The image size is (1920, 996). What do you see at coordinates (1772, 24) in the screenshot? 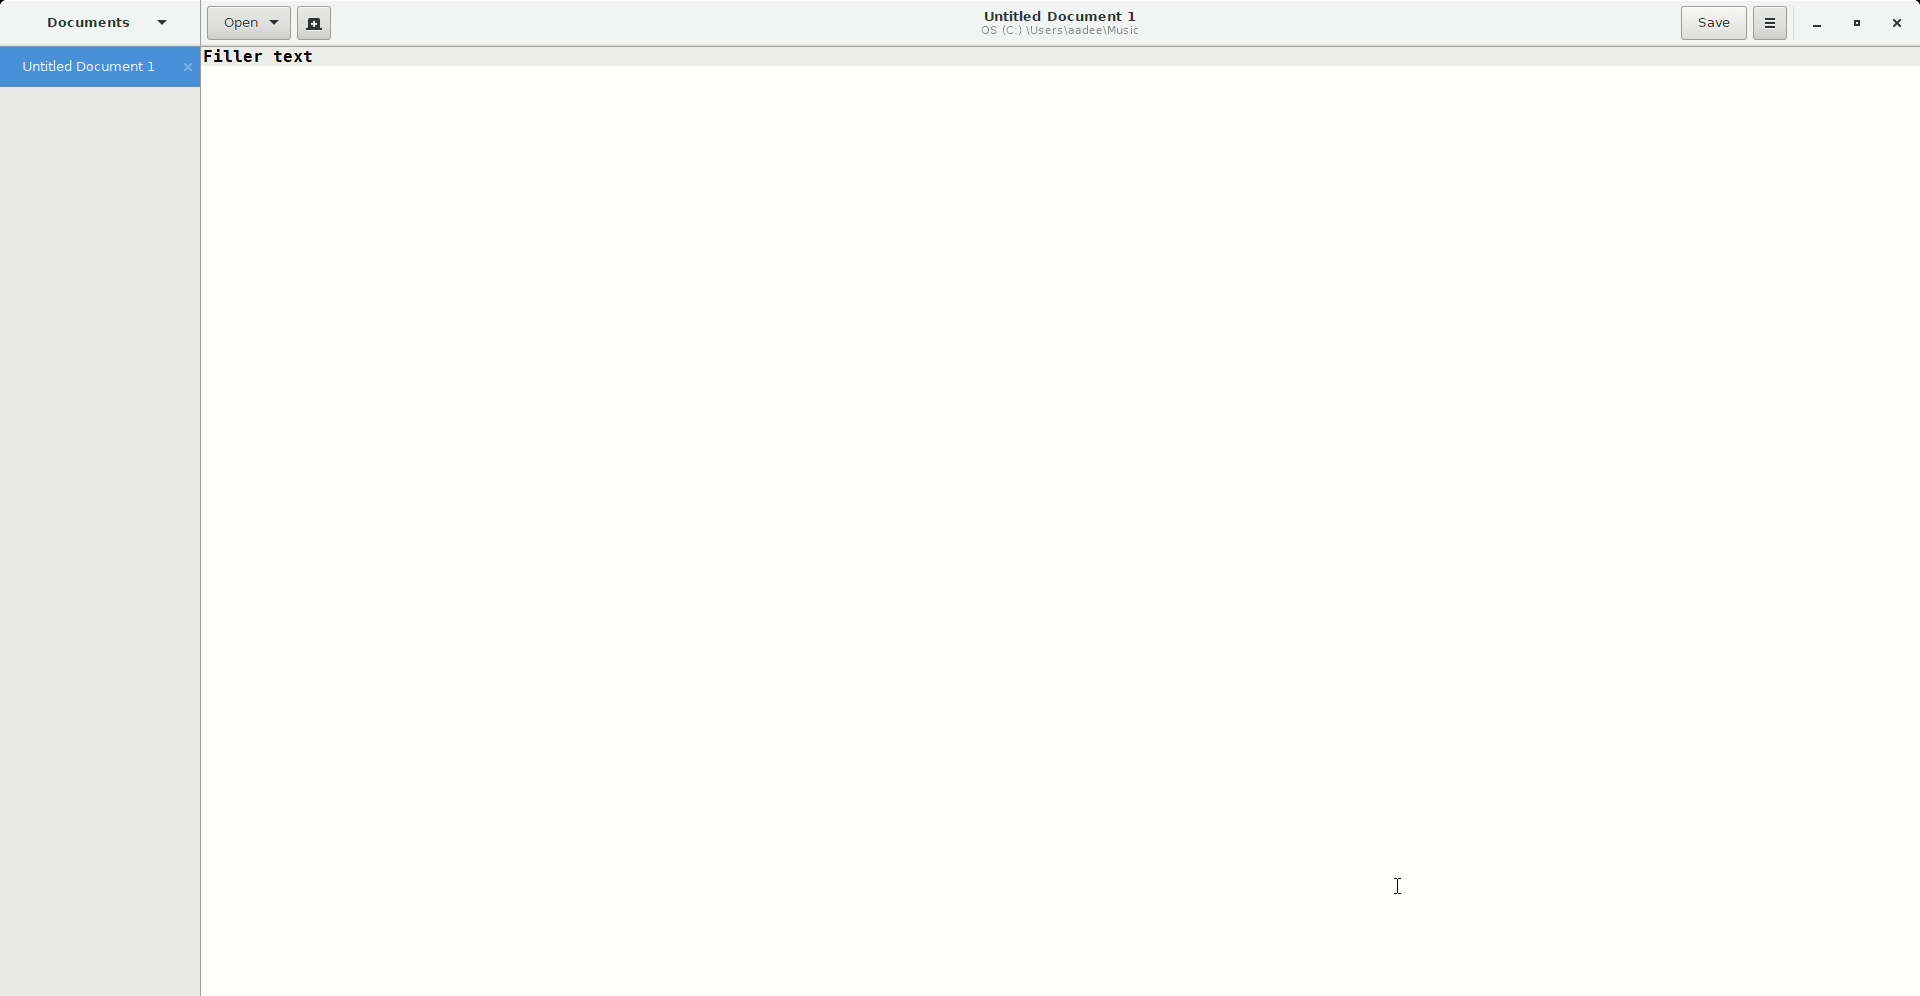
I see `Options` at bounding box center [1772, 24].